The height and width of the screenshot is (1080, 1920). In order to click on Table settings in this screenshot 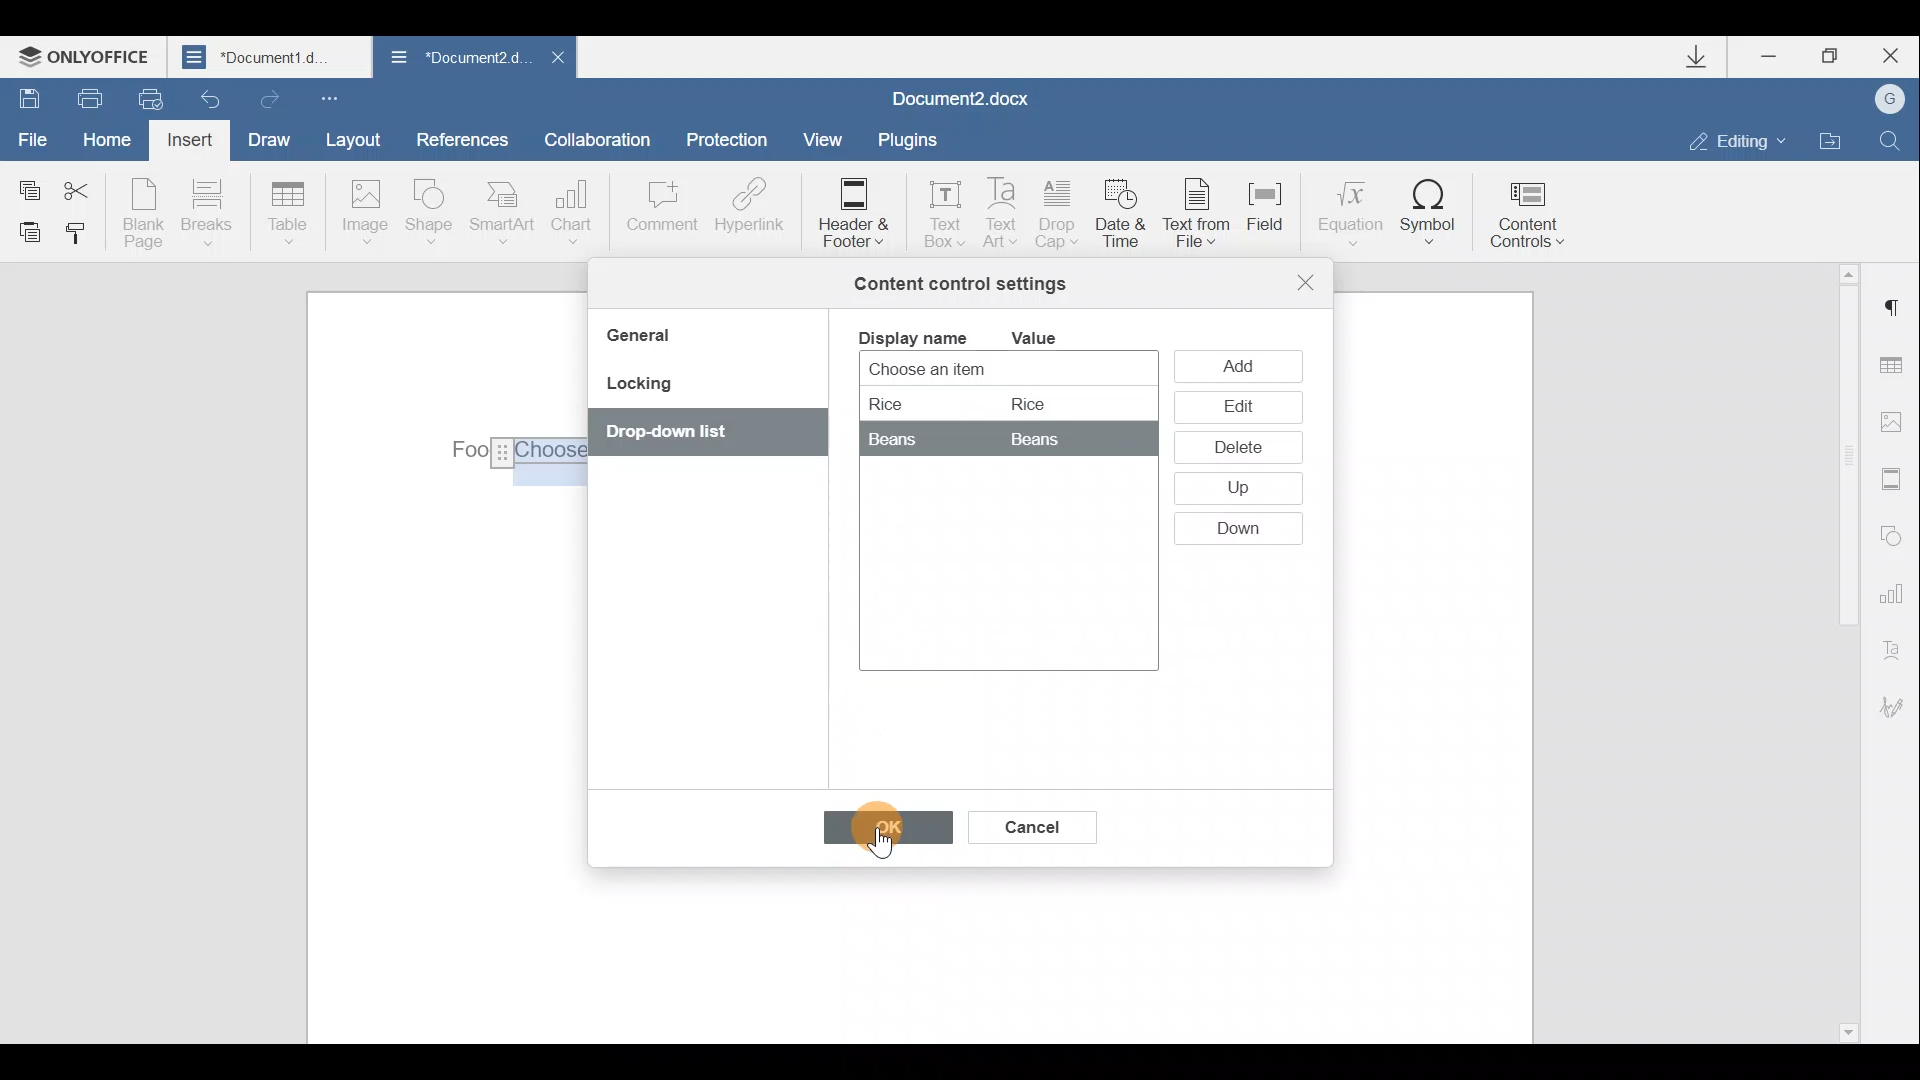, I will do `click(1897, 368)`.